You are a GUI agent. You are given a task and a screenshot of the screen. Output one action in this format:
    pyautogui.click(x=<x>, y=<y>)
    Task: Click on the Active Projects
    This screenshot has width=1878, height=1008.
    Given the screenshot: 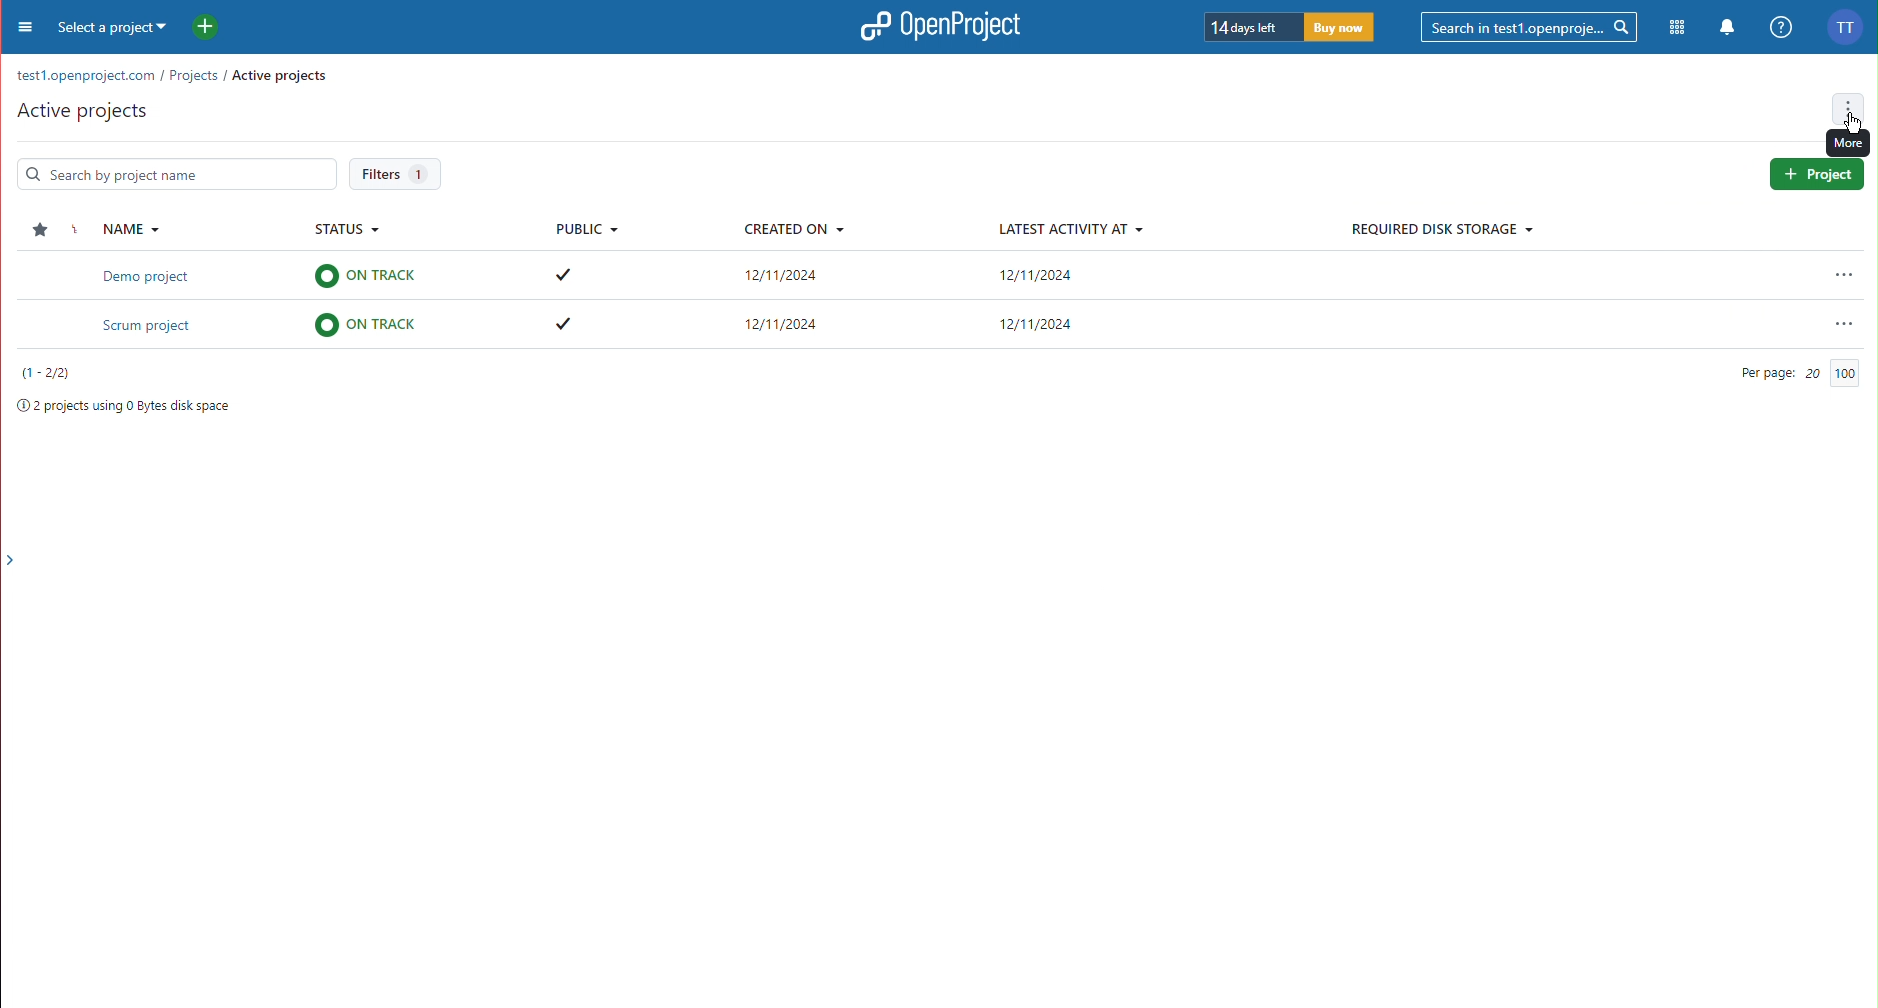 What is the action you would take?
    pyautogui.click(x=83, y=113)
    